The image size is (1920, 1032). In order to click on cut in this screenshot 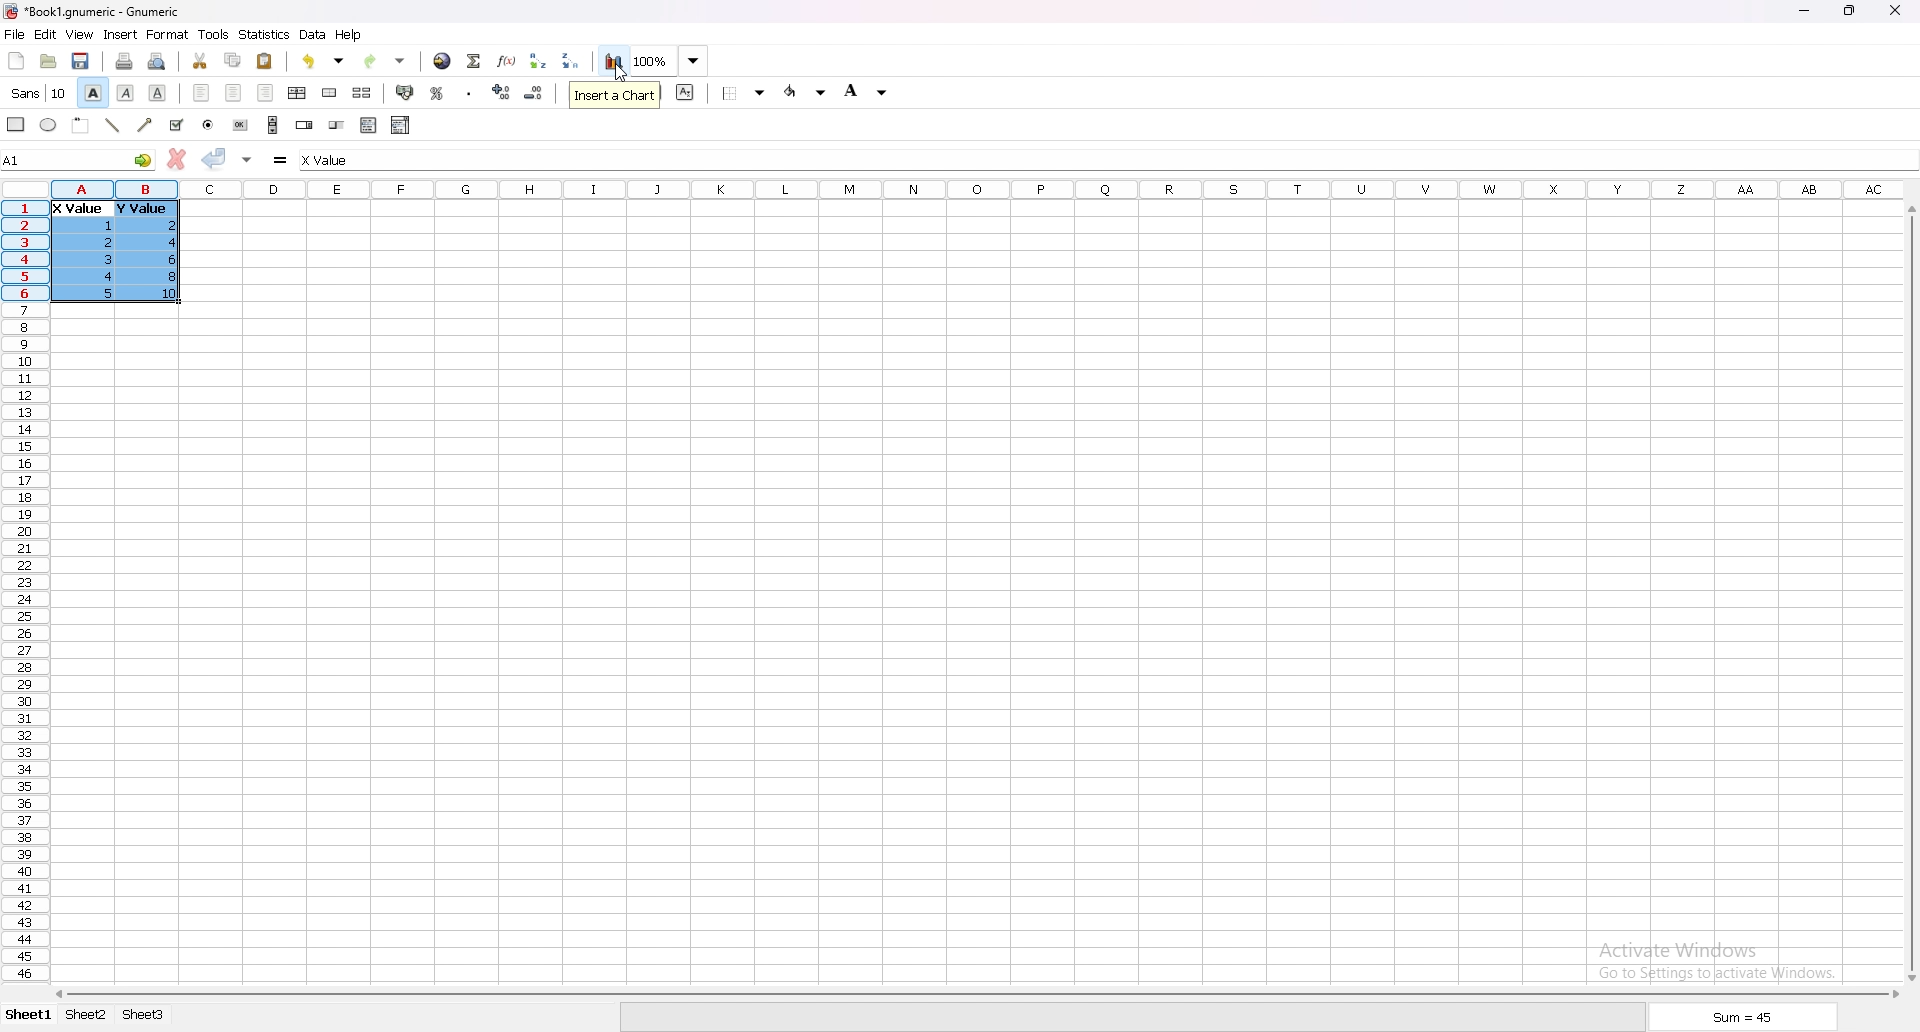, I will do `click(201, 60)`.